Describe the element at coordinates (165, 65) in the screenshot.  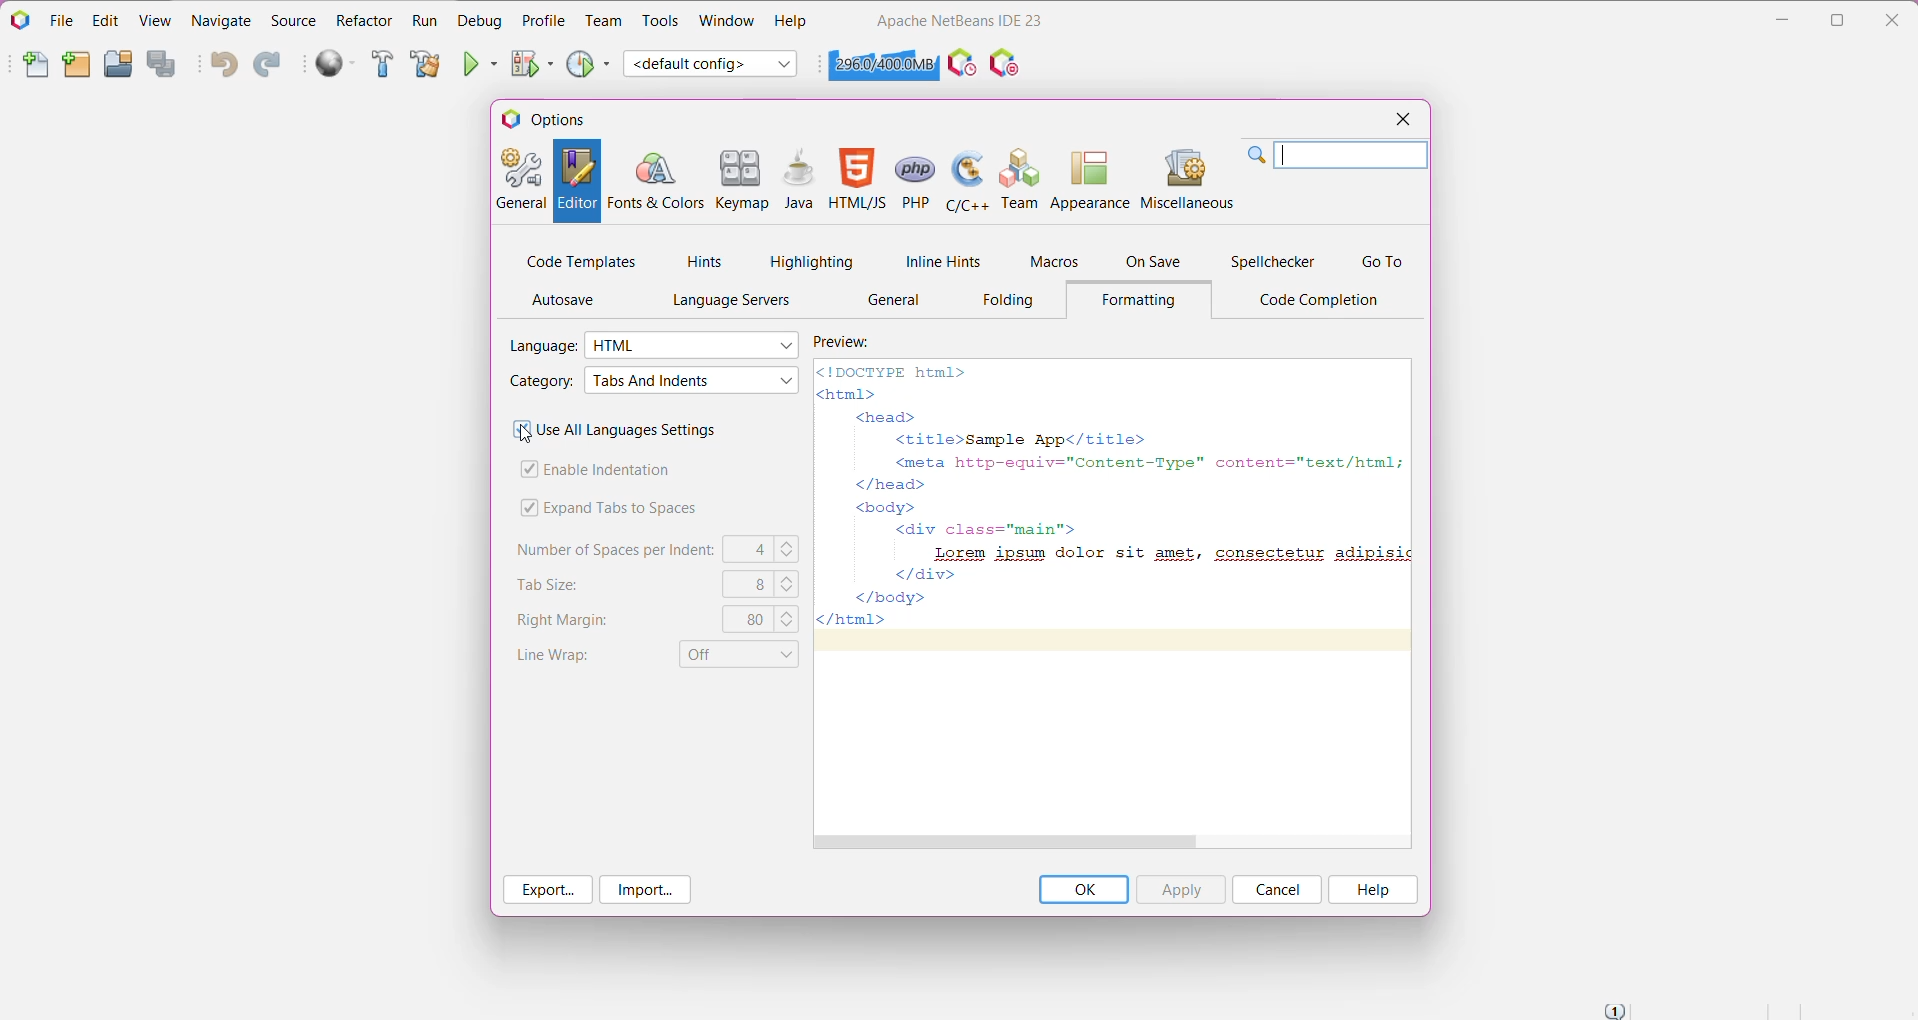
I see `Save All` at that location.